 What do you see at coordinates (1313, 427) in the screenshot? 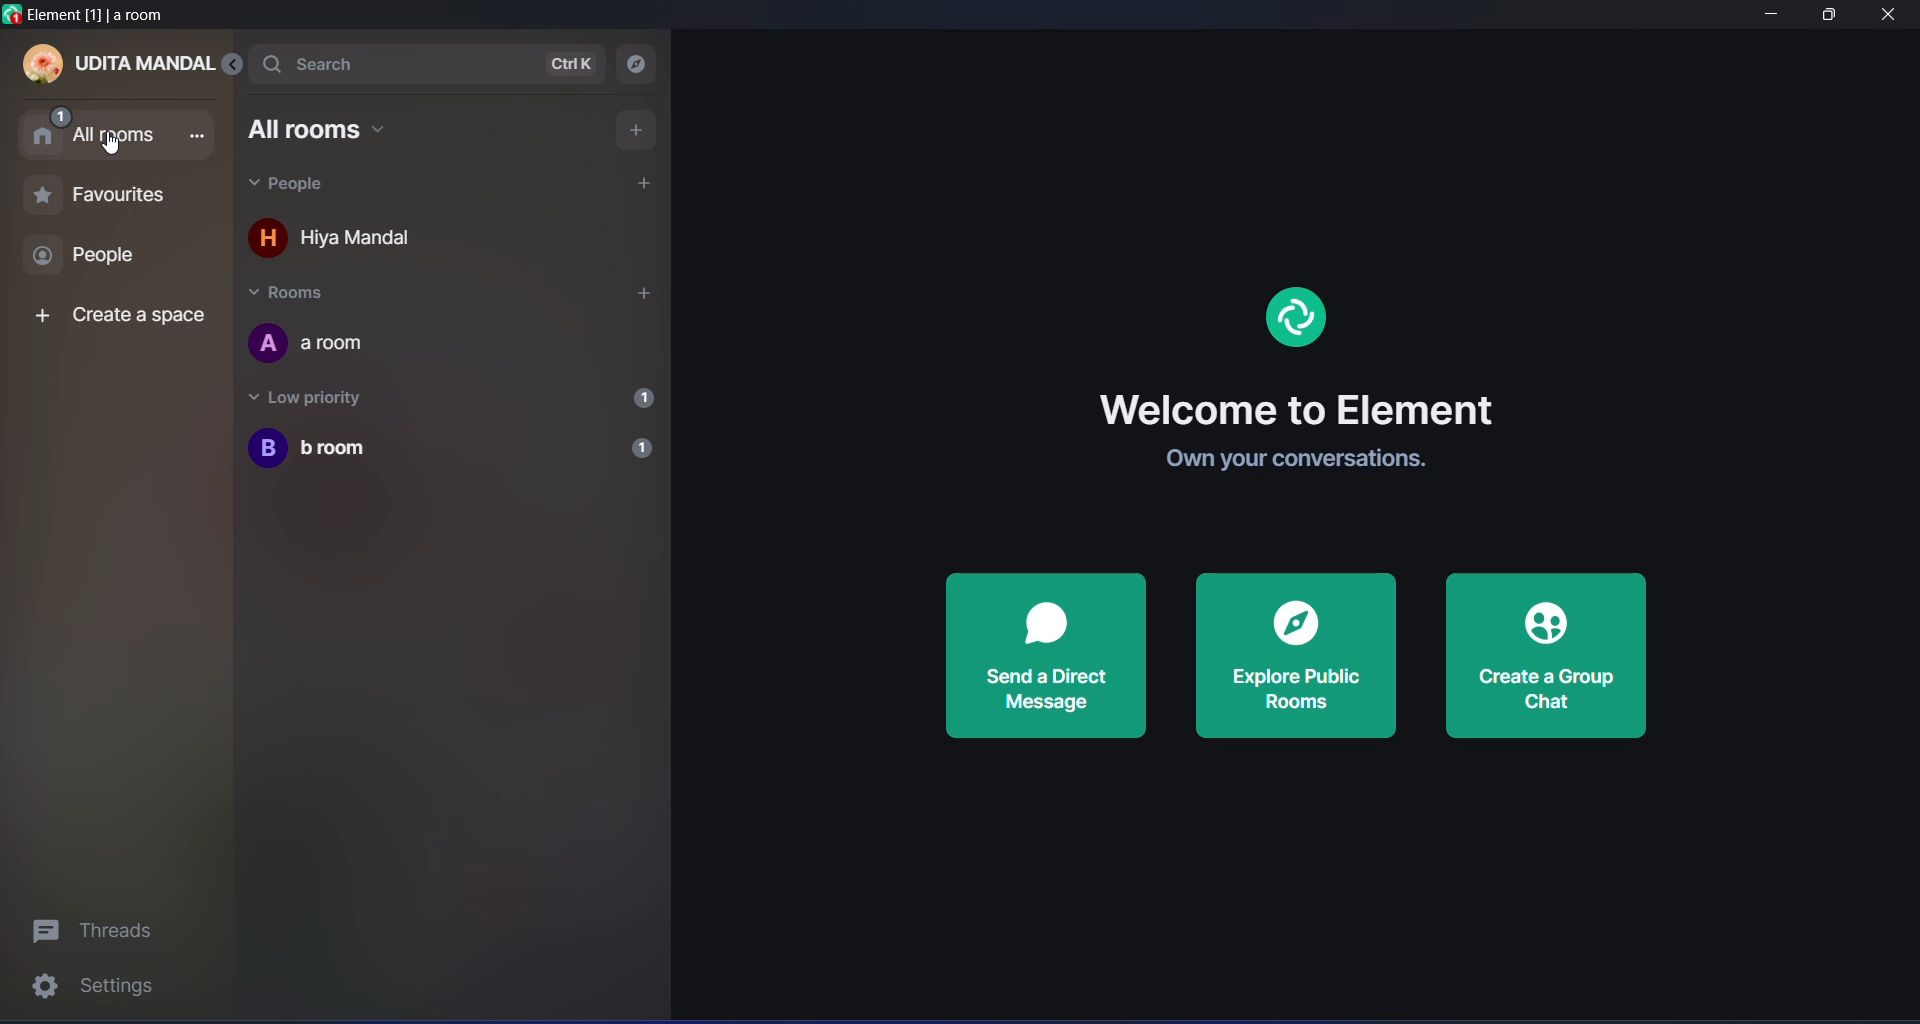
I see `Welcome to Element Own your conversations.` at bounding box center [1313, 427].